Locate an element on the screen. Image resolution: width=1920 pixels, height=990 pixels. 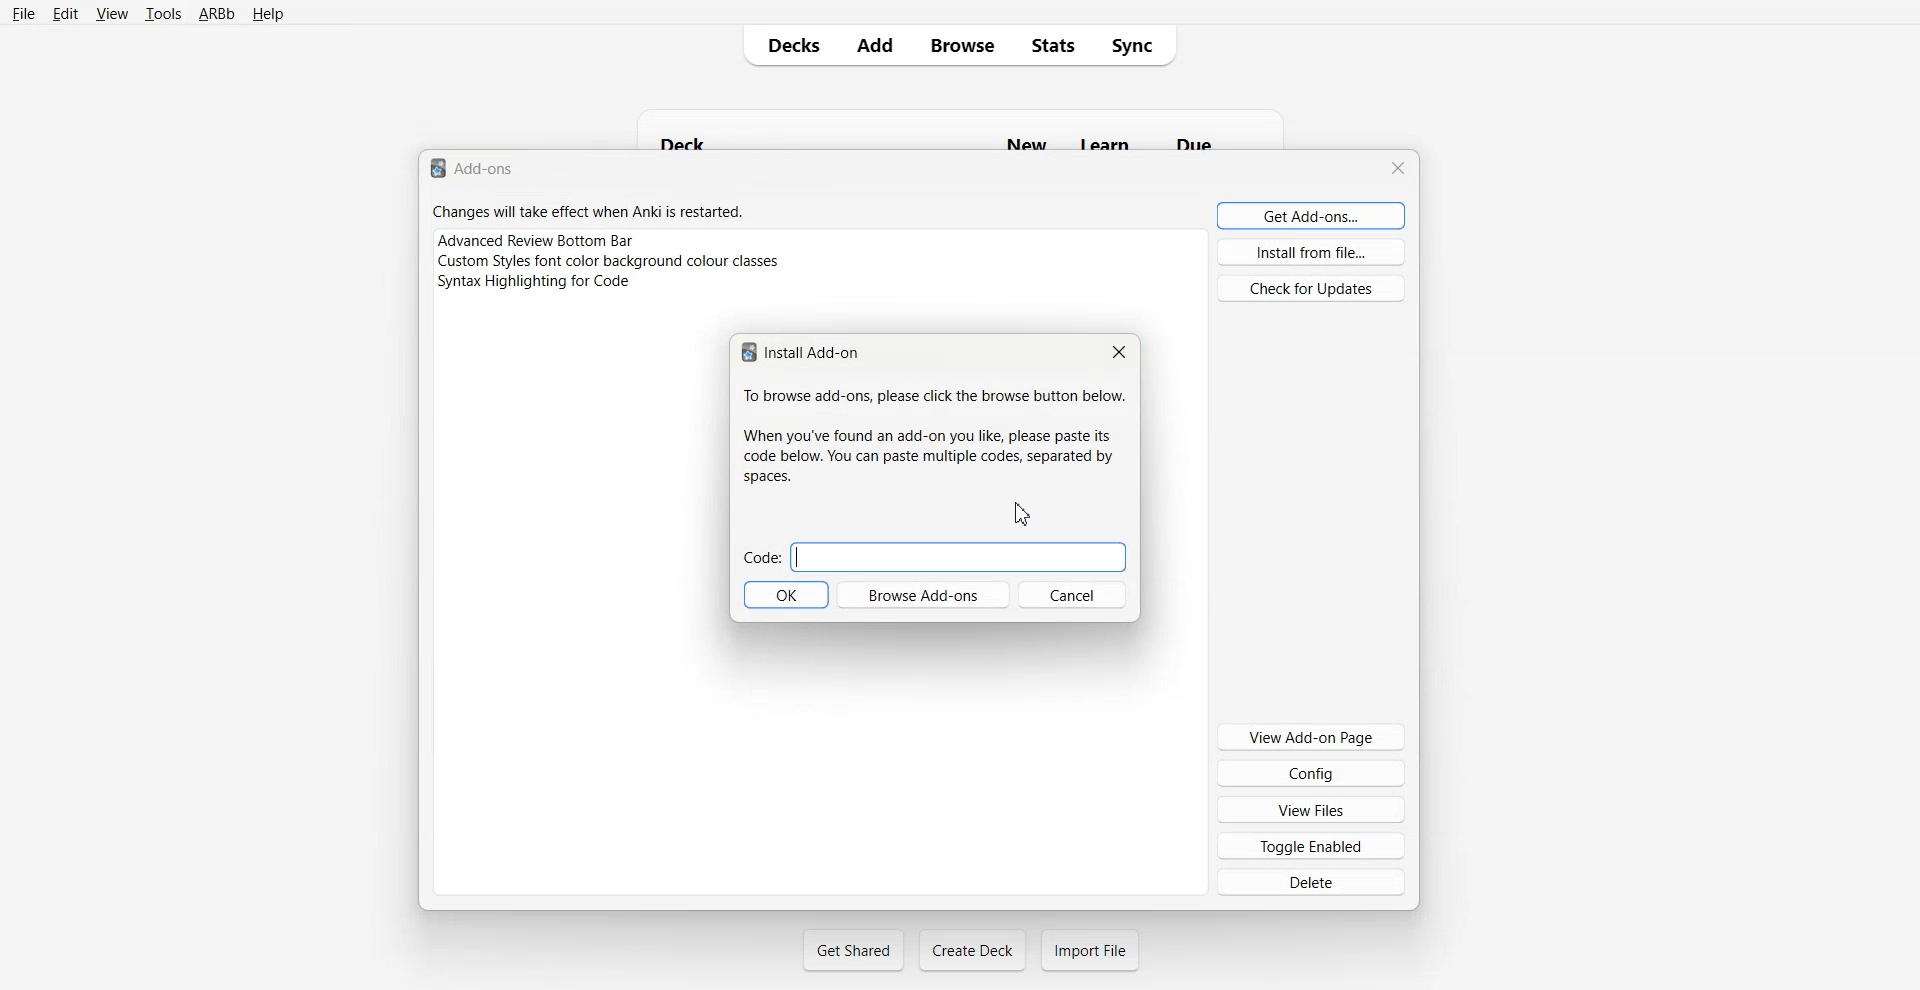
Toggle Enabled is located at coordinates (1311, 844).